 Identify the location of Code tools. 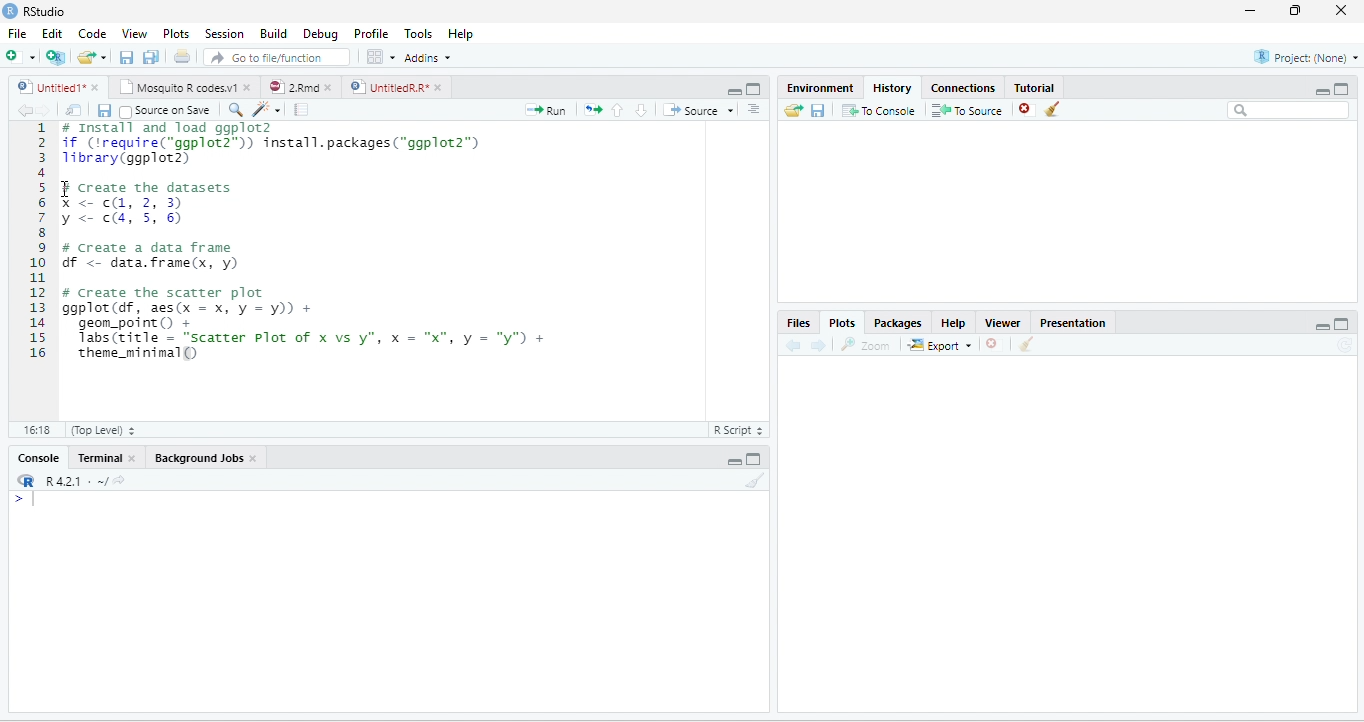
(268, 110).